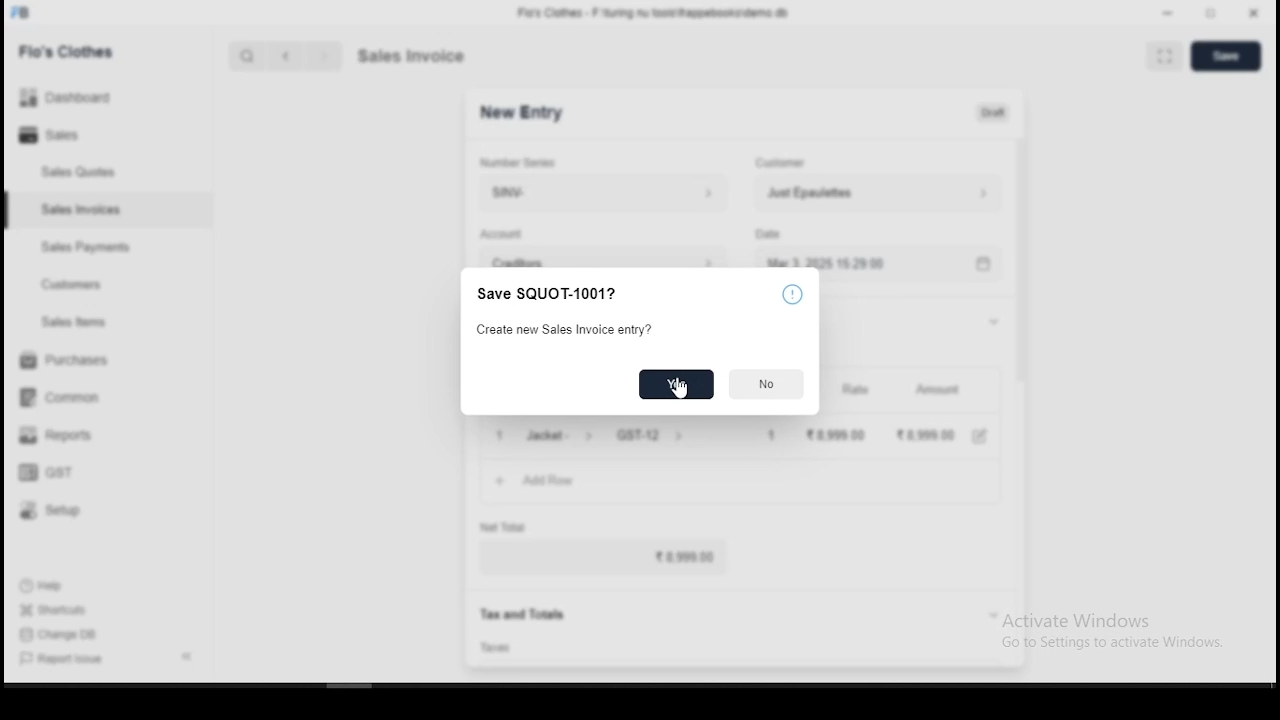 The height and width of the screenshot is (720, 1280). What do you see at coordinates (883, 195) in the screenshot?
I see `Just Epaulettes >` at bounding box center [883, 195].